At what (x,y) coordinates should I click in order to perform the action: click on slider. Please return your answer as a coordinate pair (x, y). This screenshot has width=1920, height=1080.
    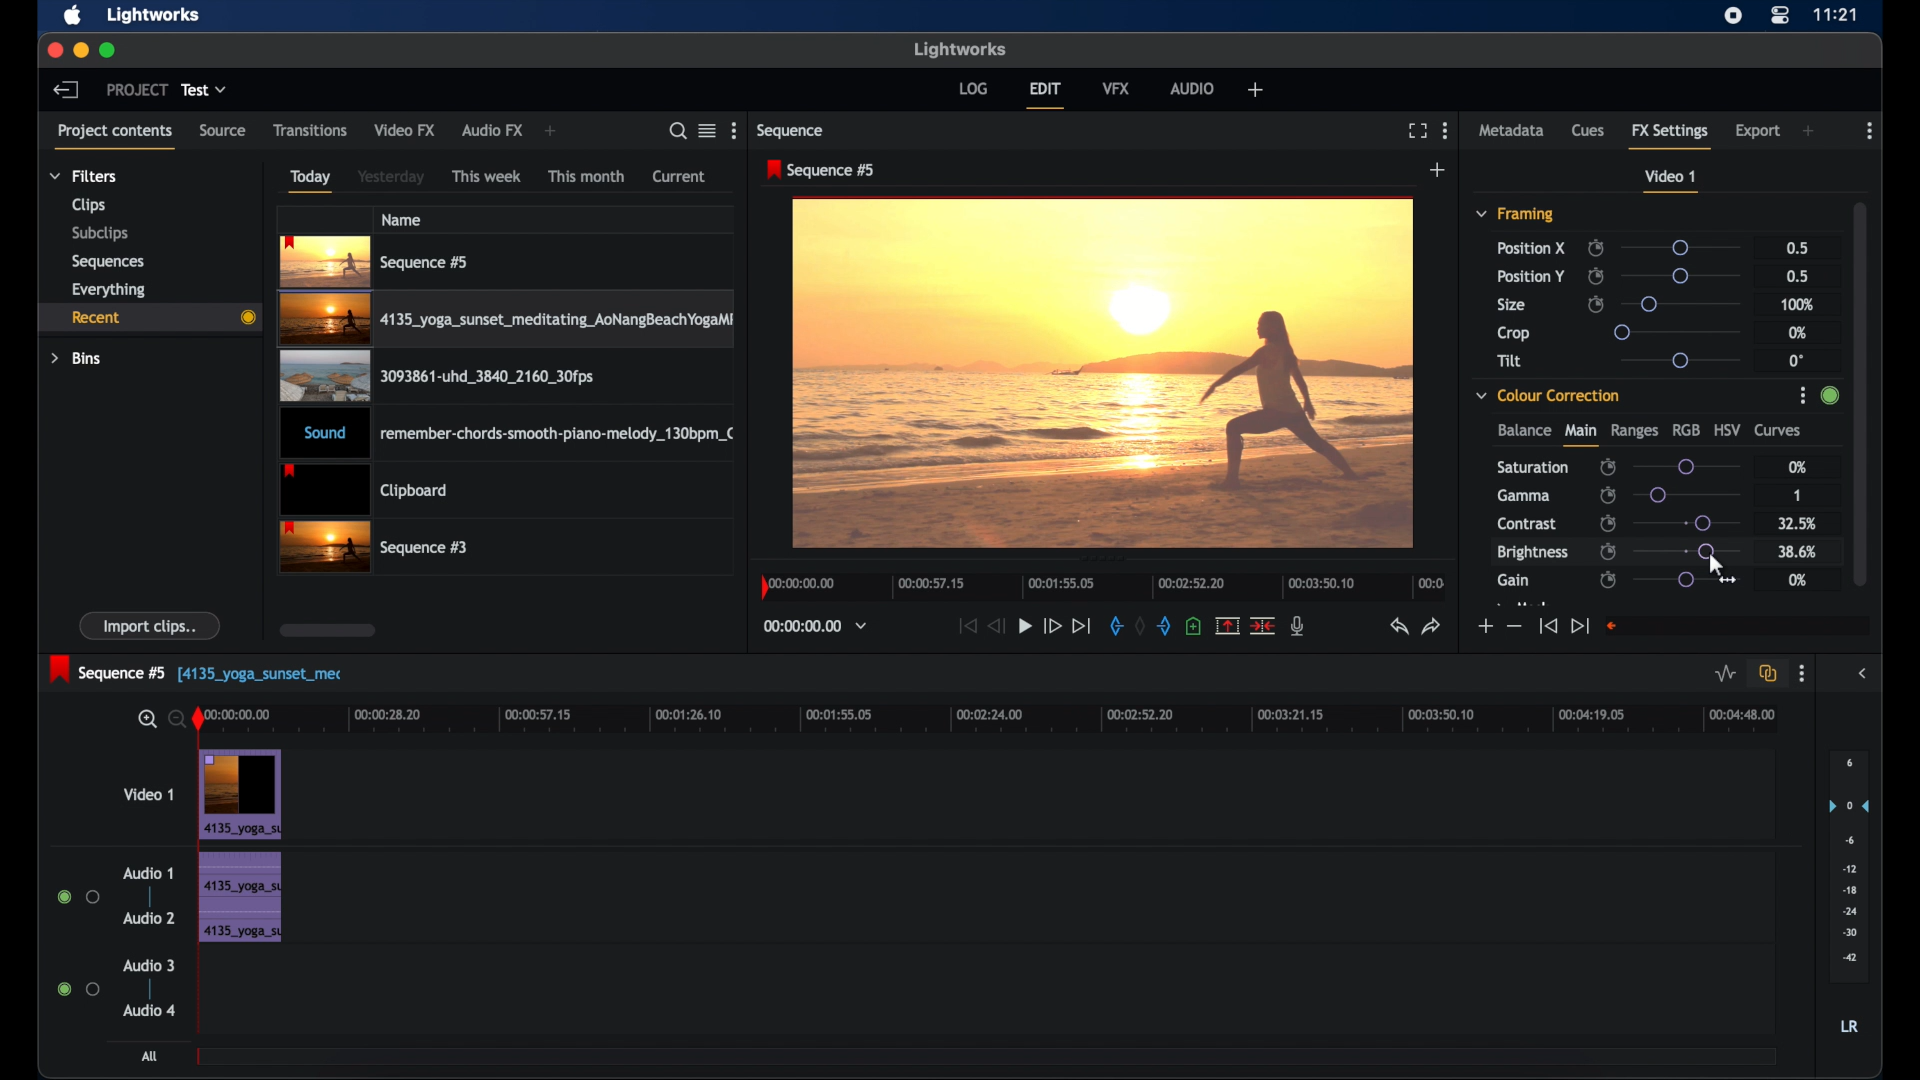
    Looking at the image, I should click on (1684, 303).